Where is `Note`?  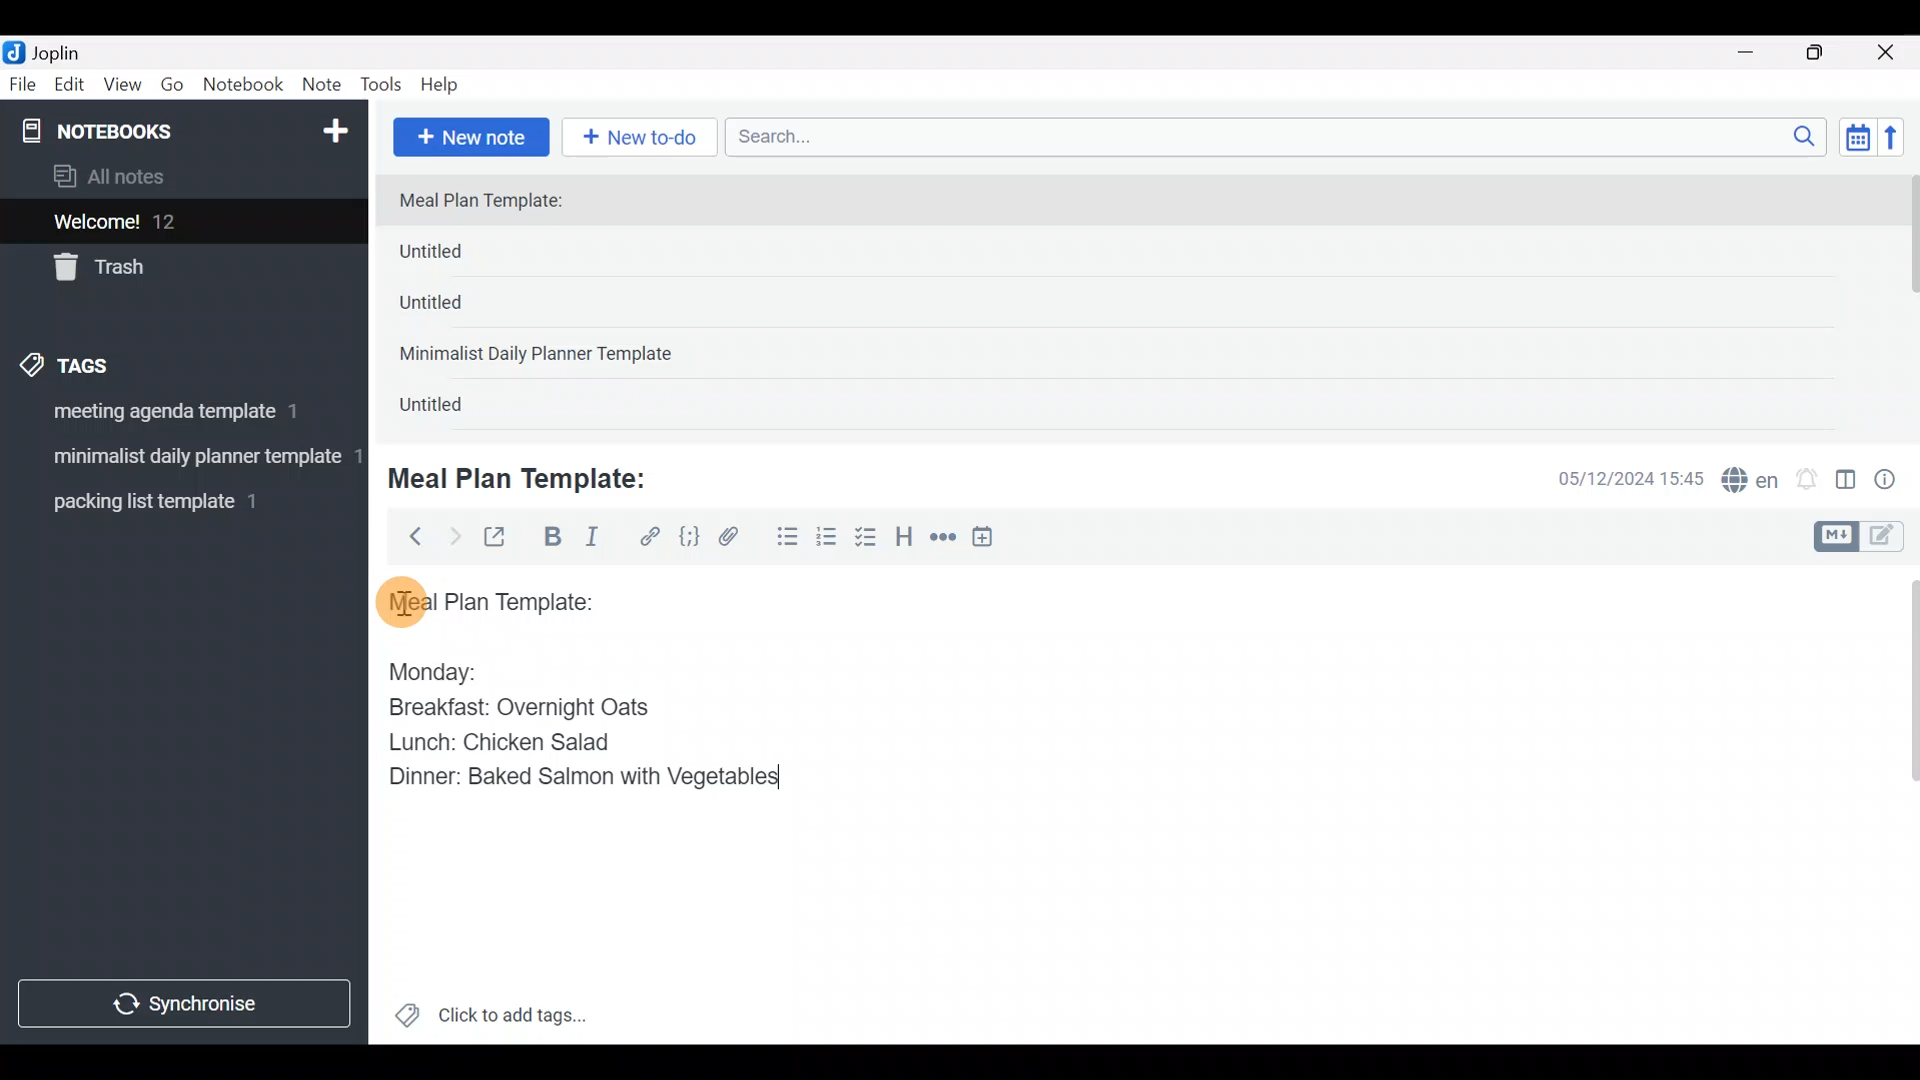 Note is located at coordinates (326, 86).